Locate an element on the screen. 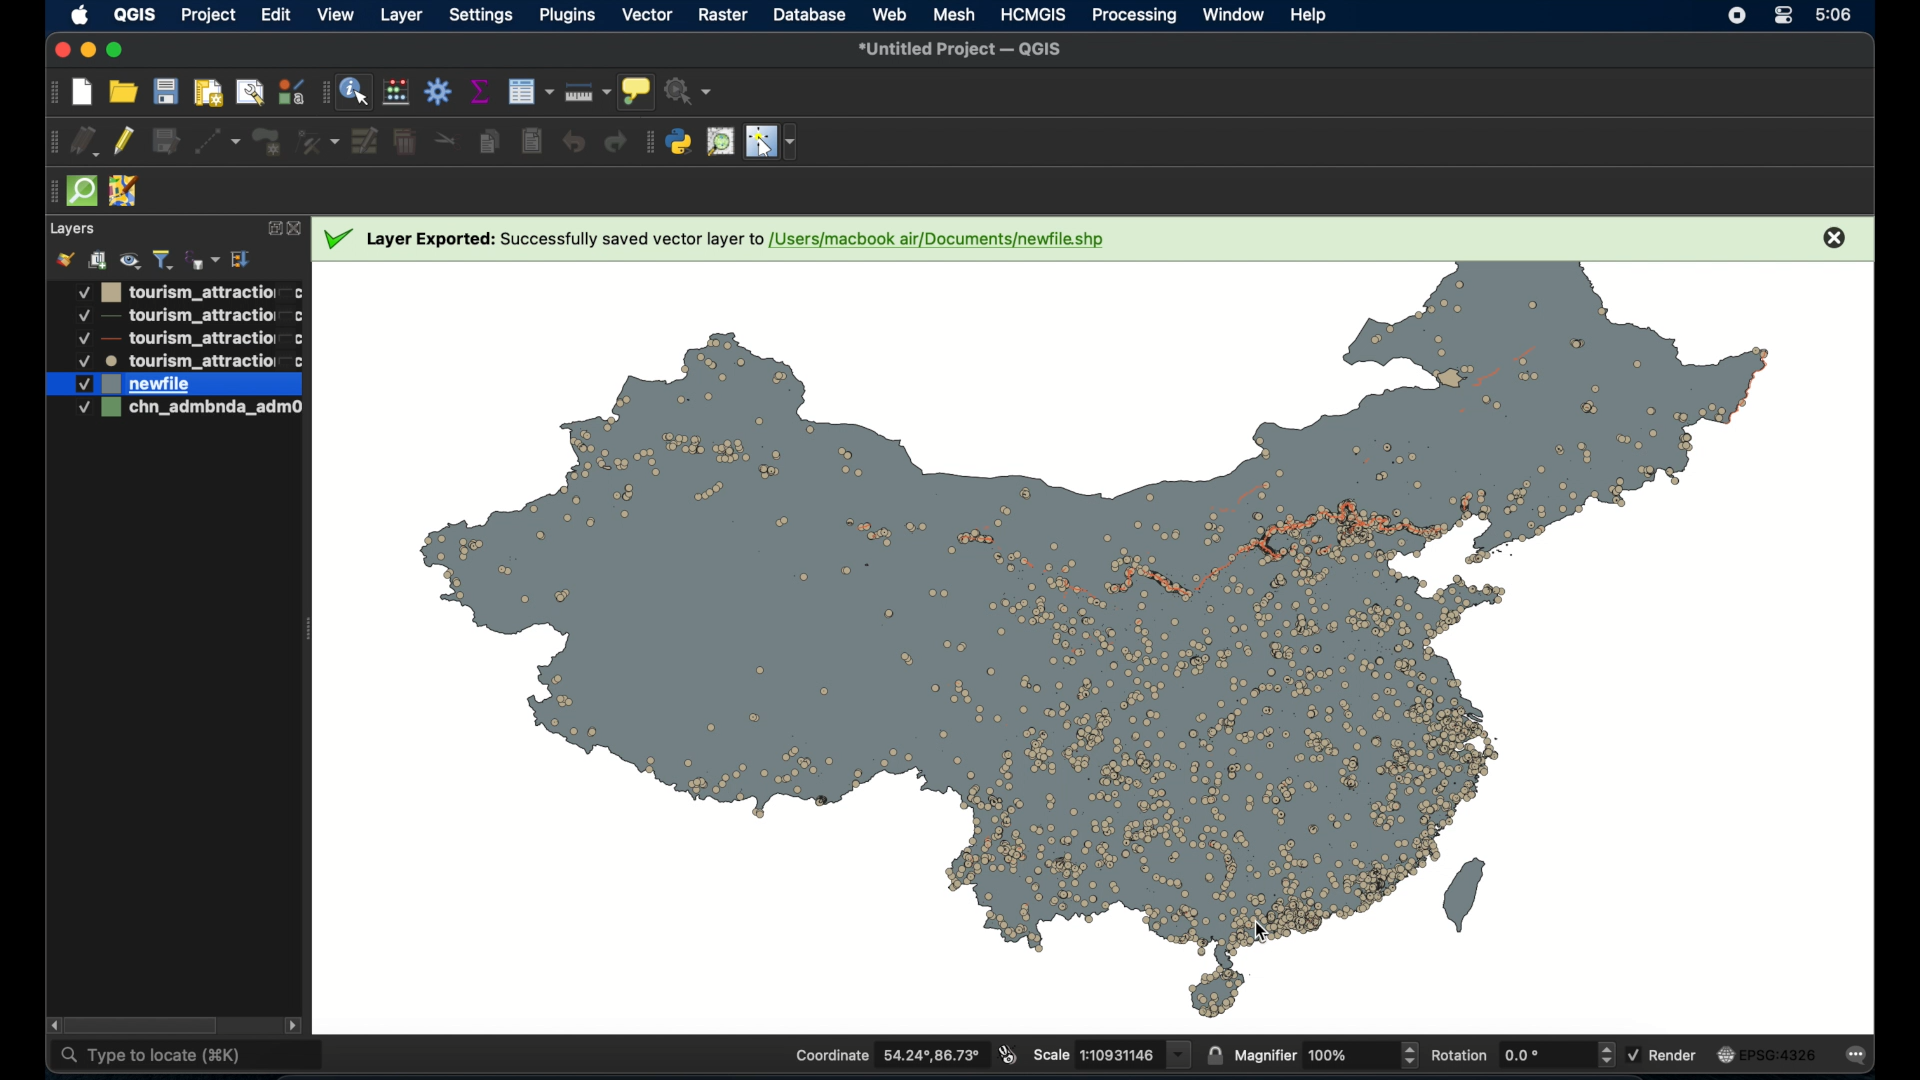  view is located at coordinates (337, 16).